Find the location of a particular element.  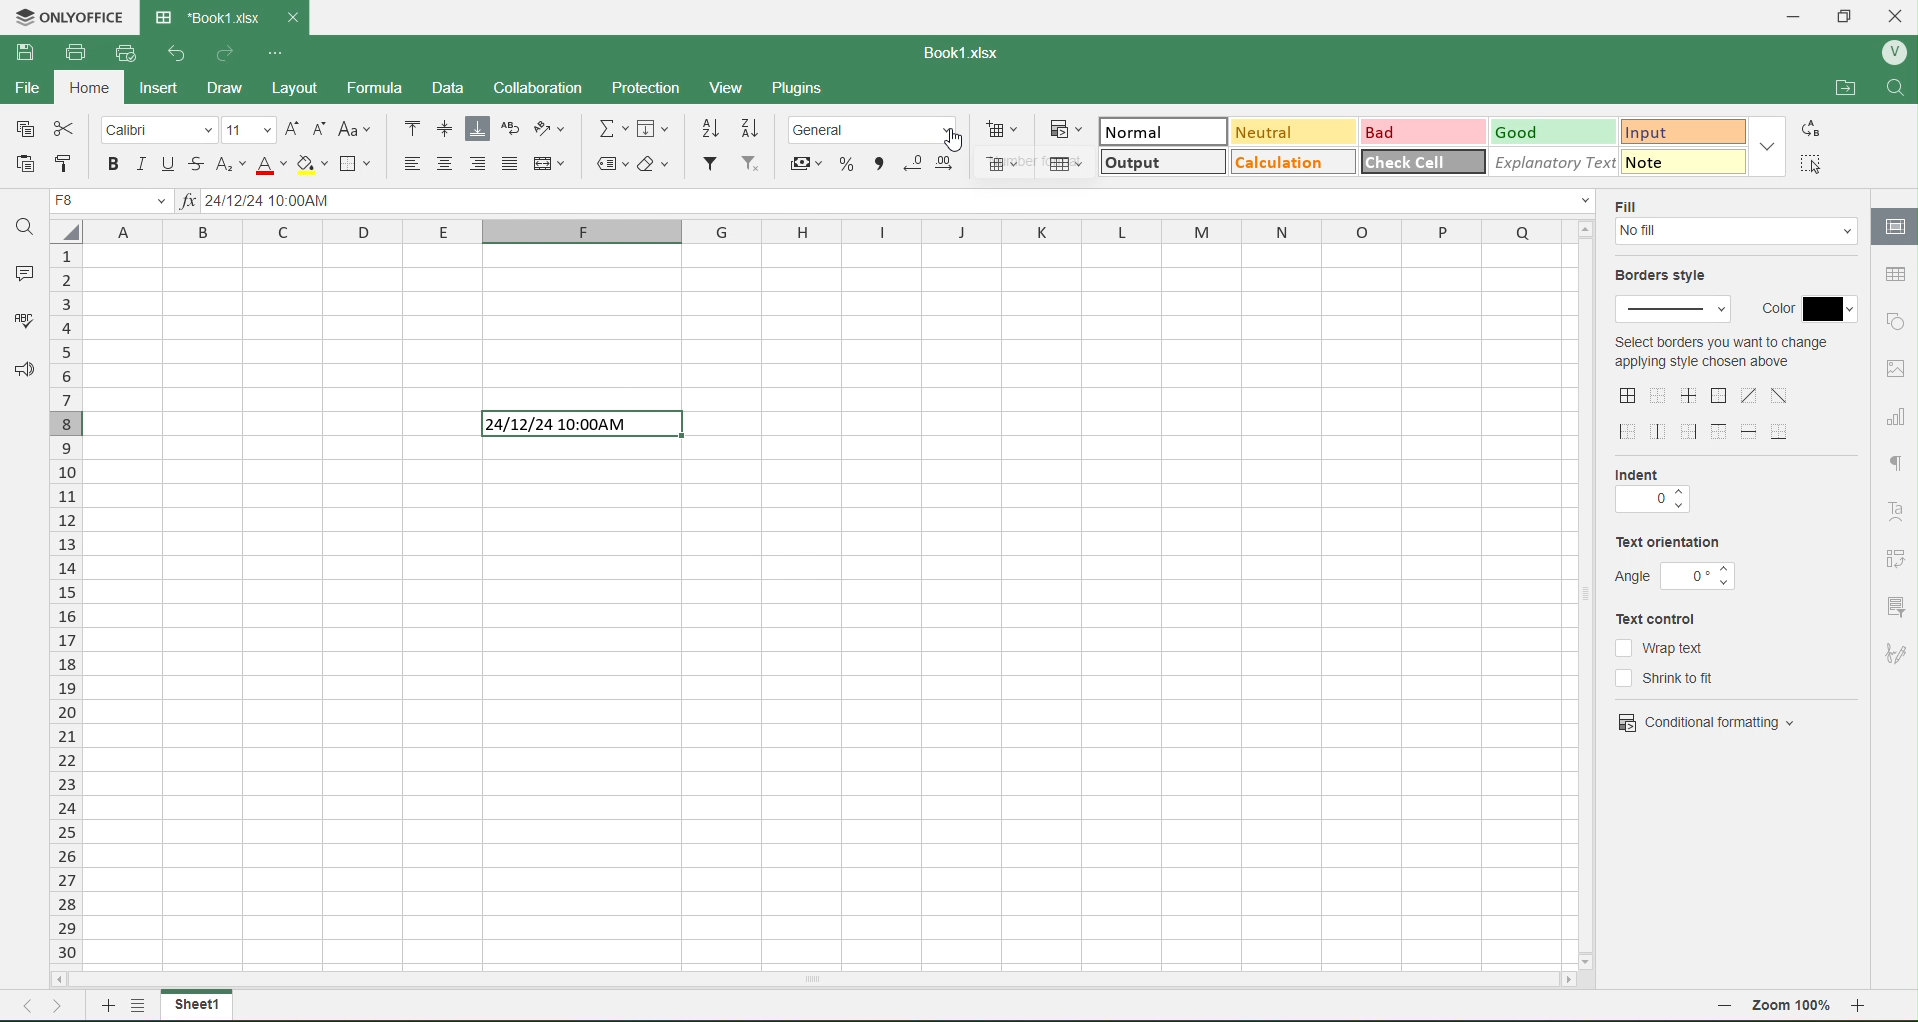

View is located at coordinates (736, 88).